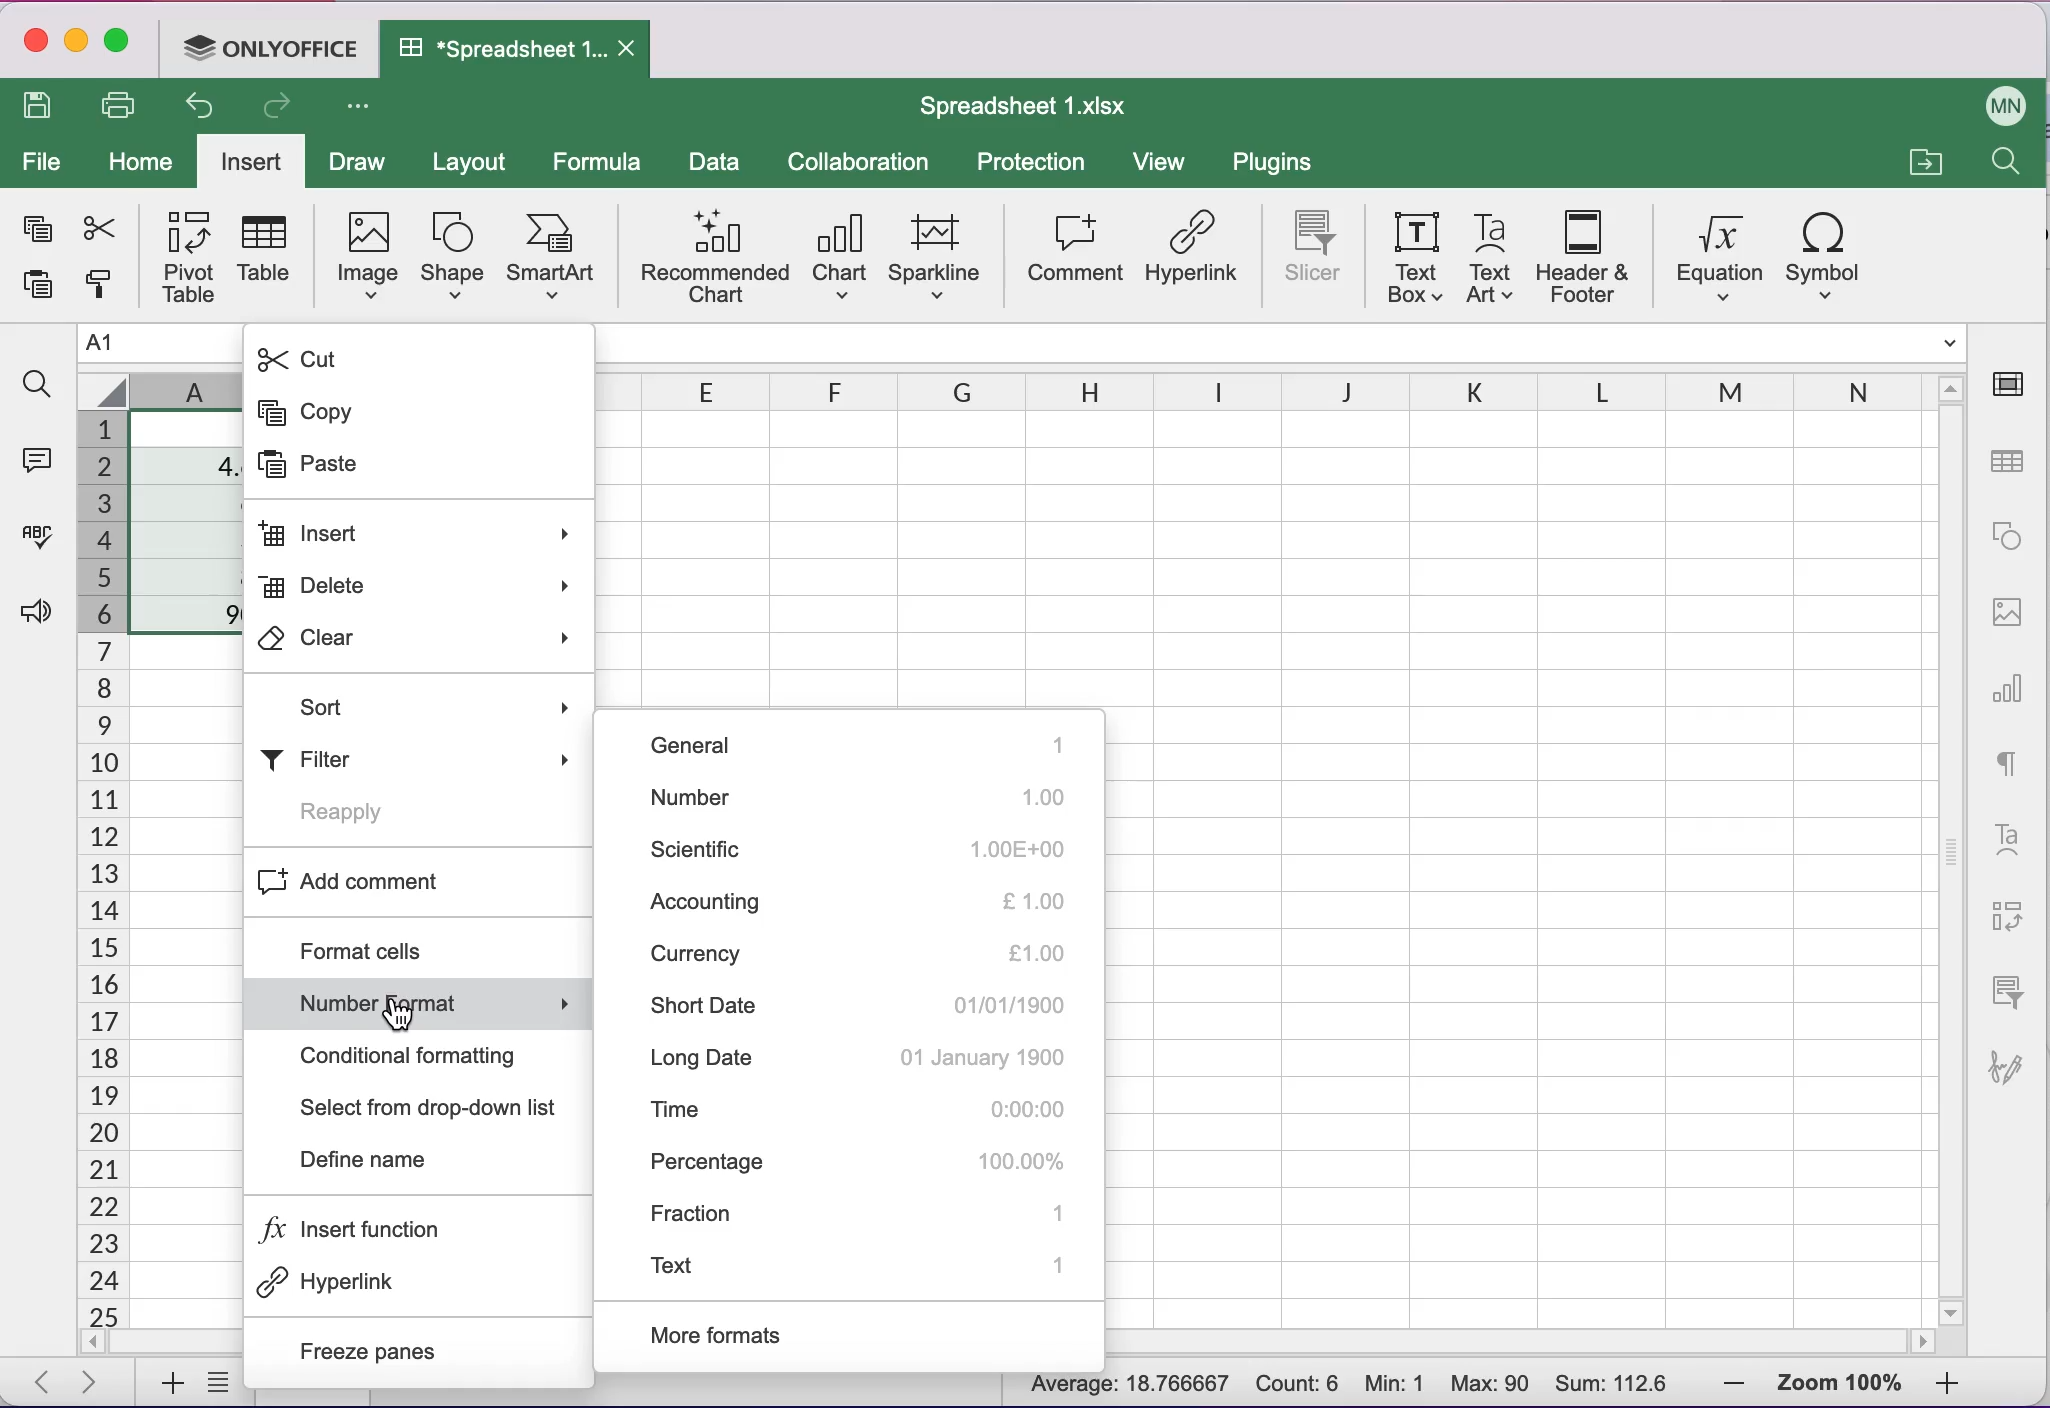  What do you see at coordinates (415, 878) in the screenshot?
I see `Add comment` at bounding box center [415, 878].